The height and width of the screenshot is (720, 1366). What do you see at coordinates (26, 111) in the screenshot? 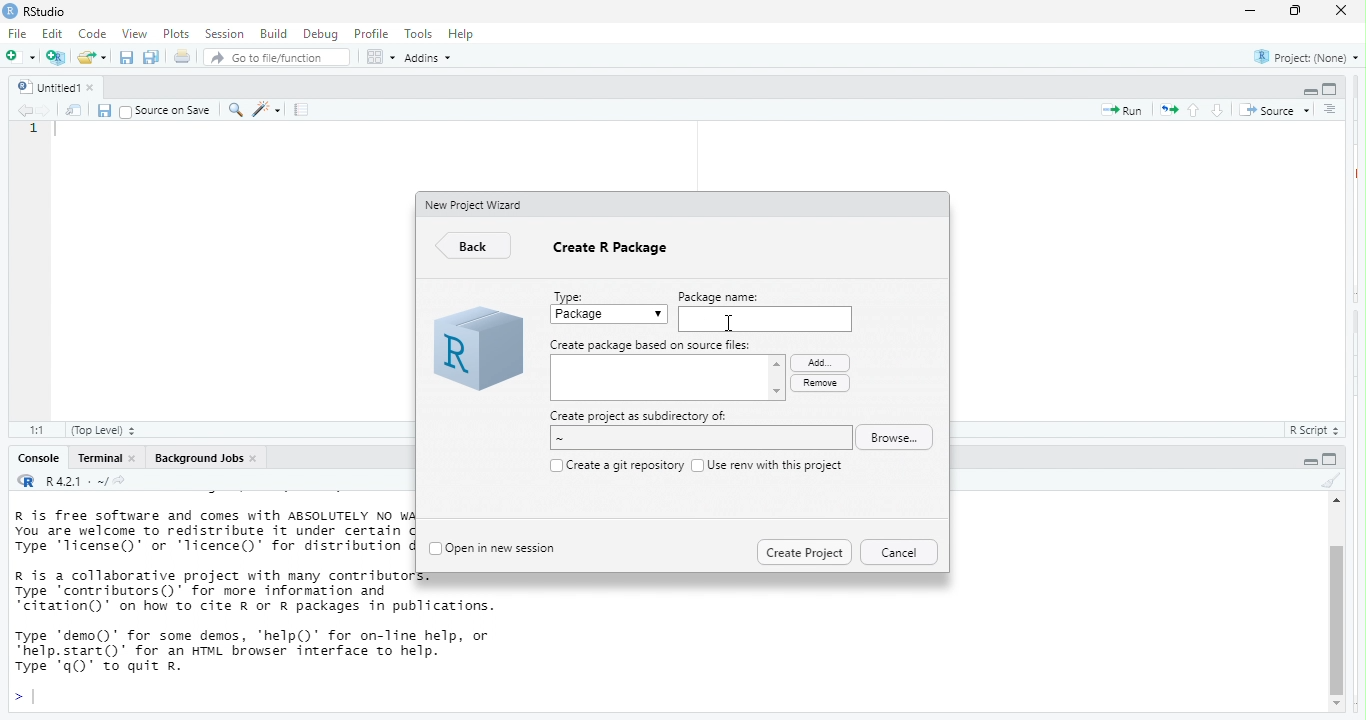
I see `go back to the previous source location` at bounding box center [26, 111].